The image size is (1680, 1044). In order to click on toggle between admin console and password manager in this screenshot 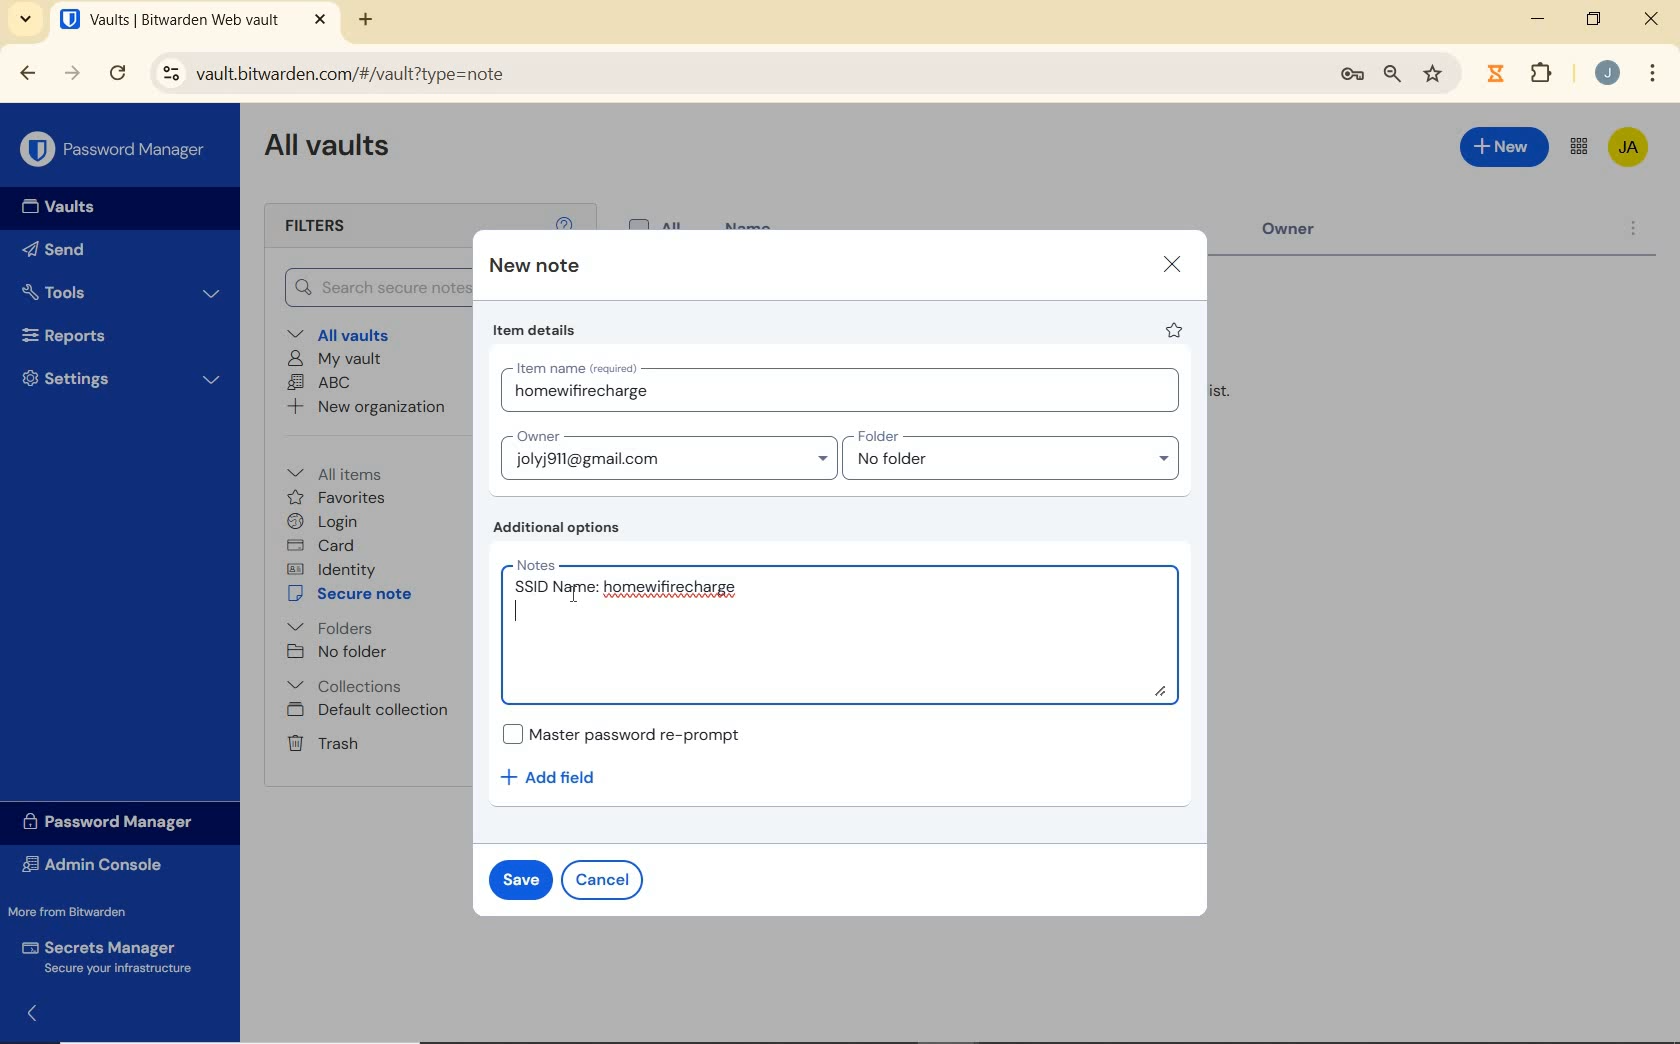, I will do `click(1579, 148)`.